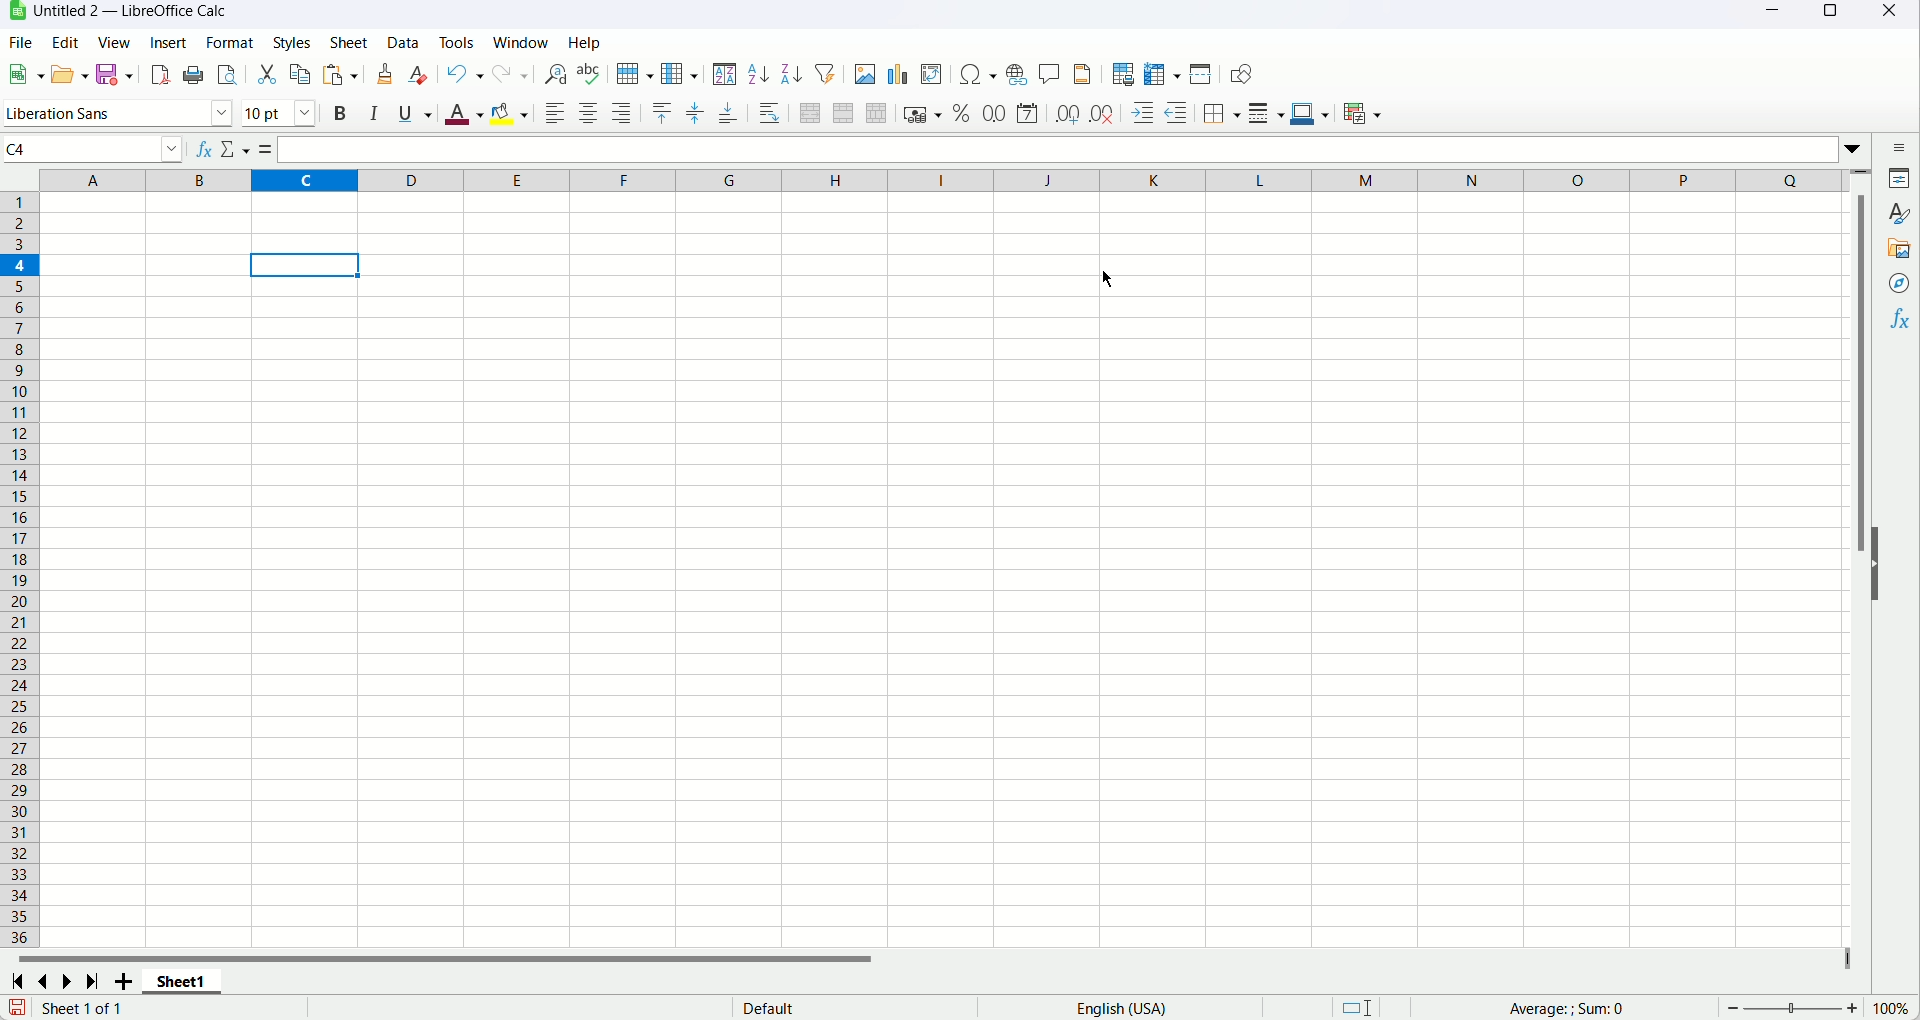 This screenshot has width=1920, height=1020. What do you see at coordinates (94, 982) in the screenshot?
I see `Last sheet` at bounding box center [94, 982].